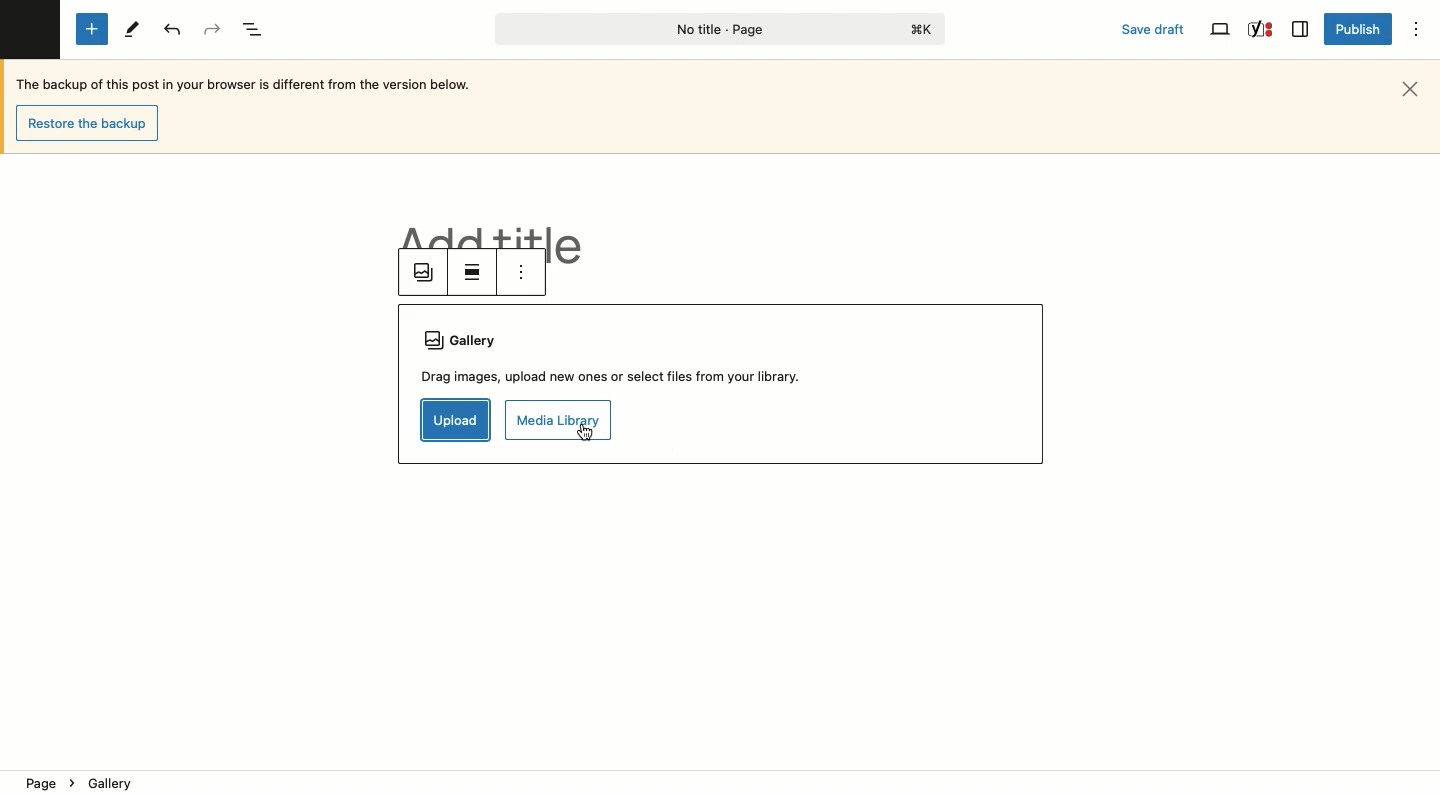 The width and height of the screenshot is (1440, 794). Describe the element at coordinates (1299, 30) in the screenshot. I see `Sidebar` at that location.